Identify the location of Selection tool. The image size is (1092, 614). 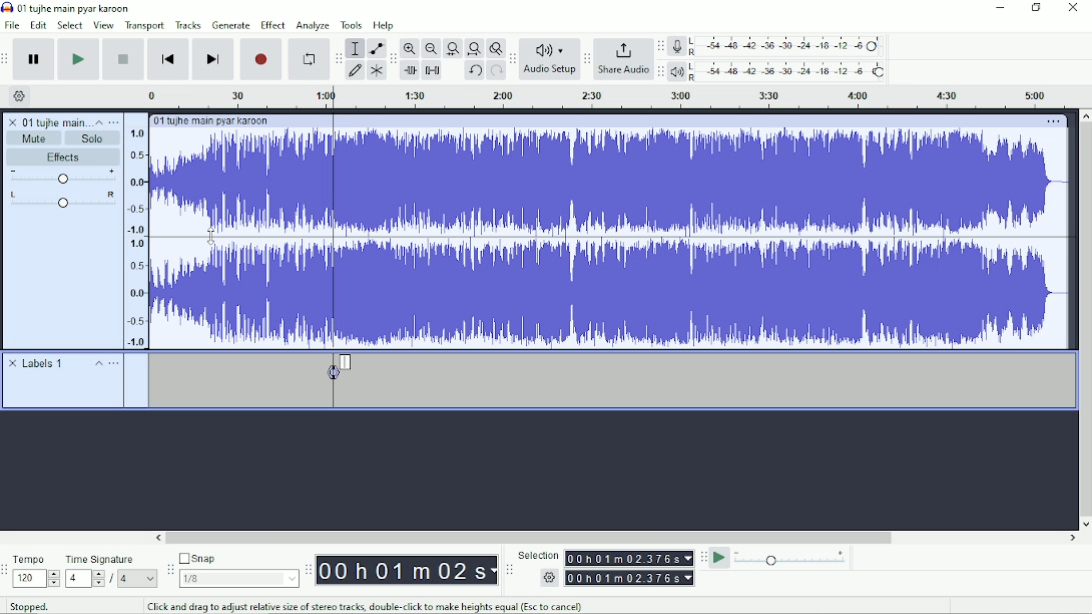
(355, 48).